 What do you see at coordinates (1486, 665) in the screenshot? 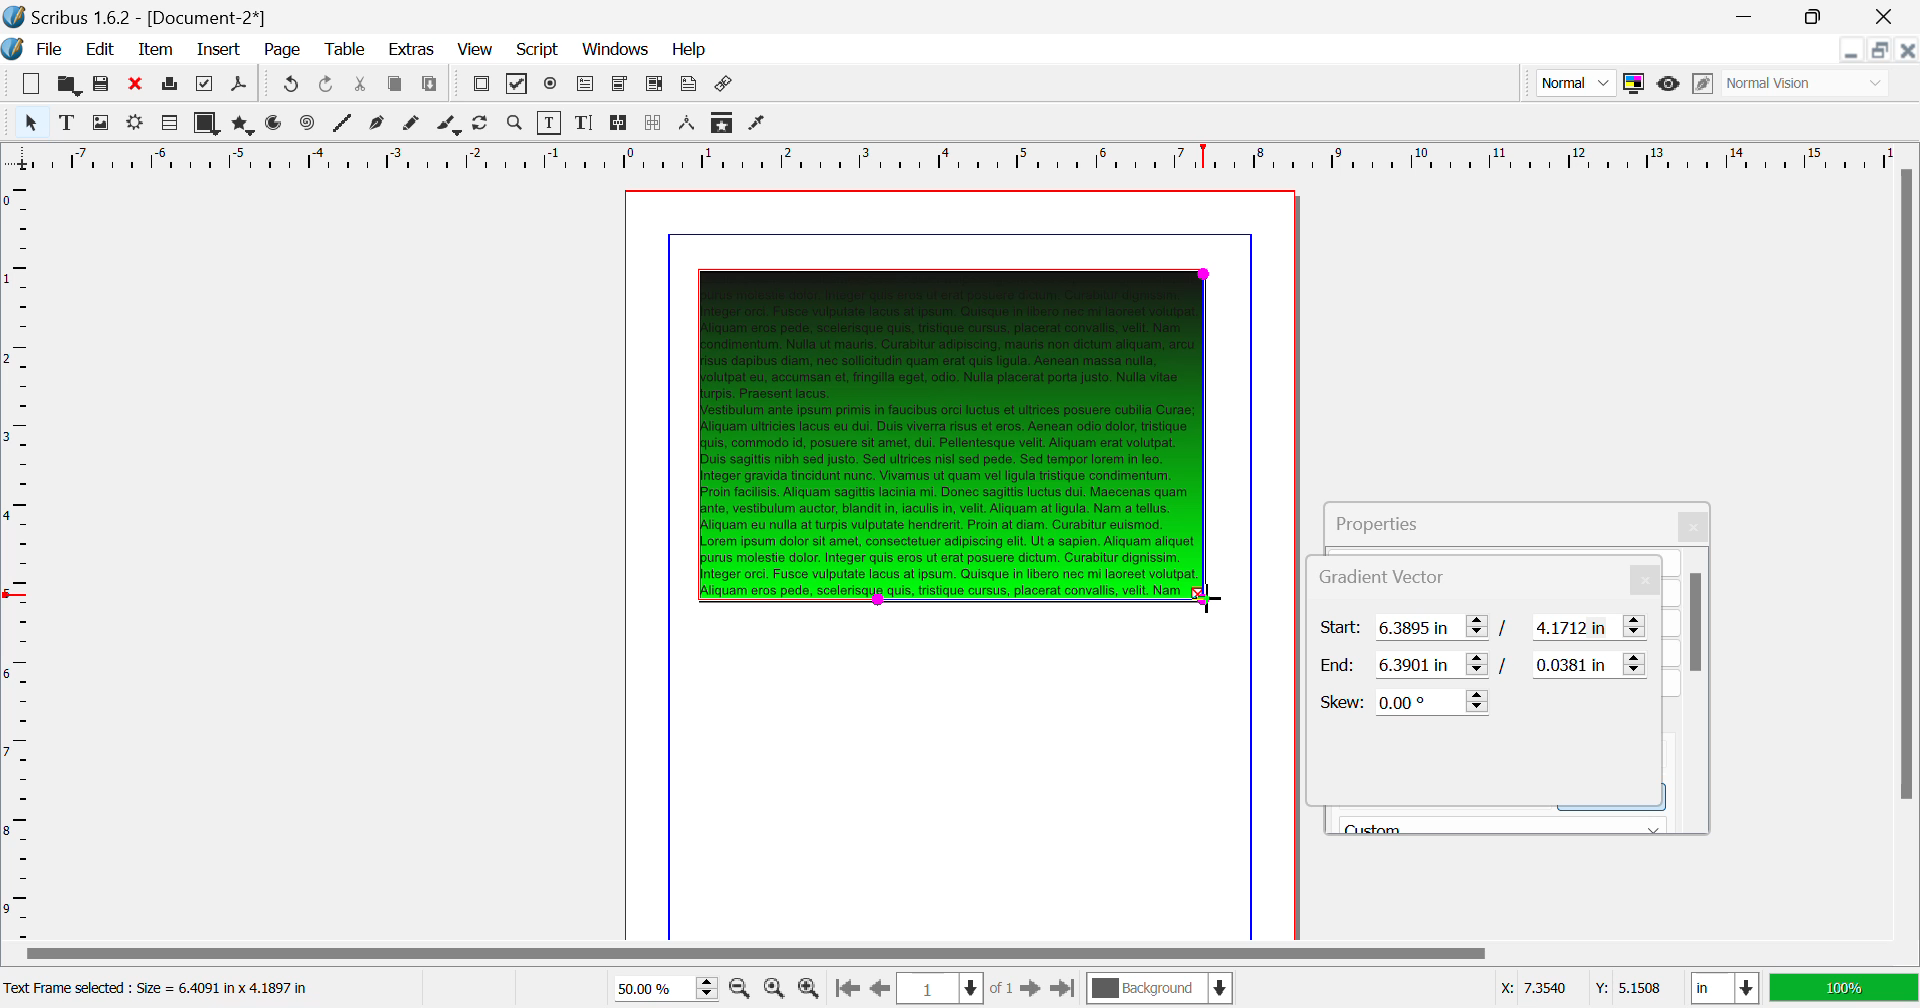
I see `Gradient Vector End` at bounding box center [1486, 665].